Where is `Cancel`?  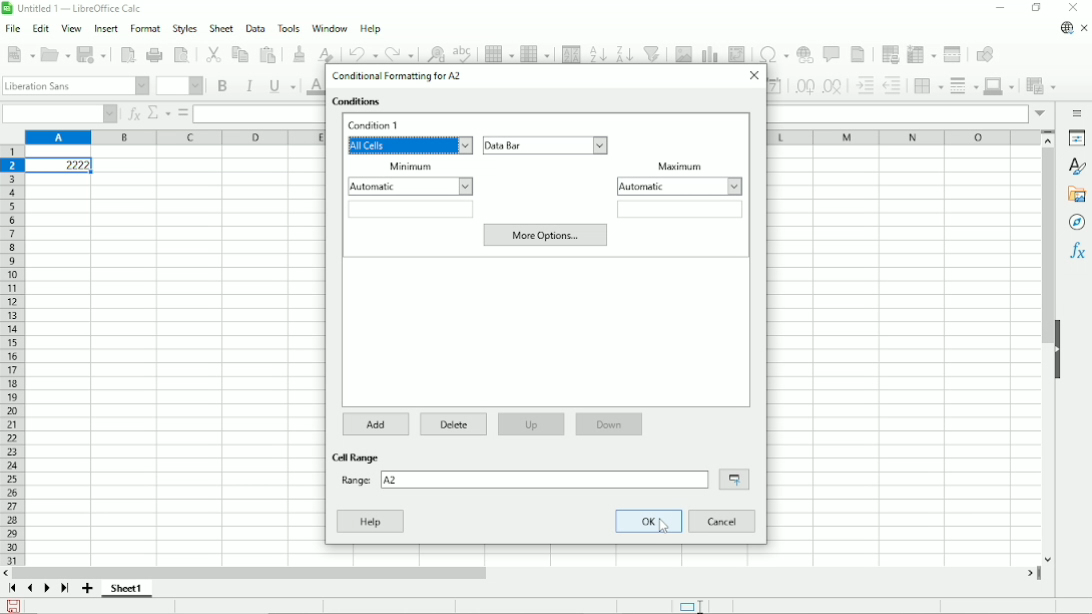
Cancel is located at coordinates (721, 522).